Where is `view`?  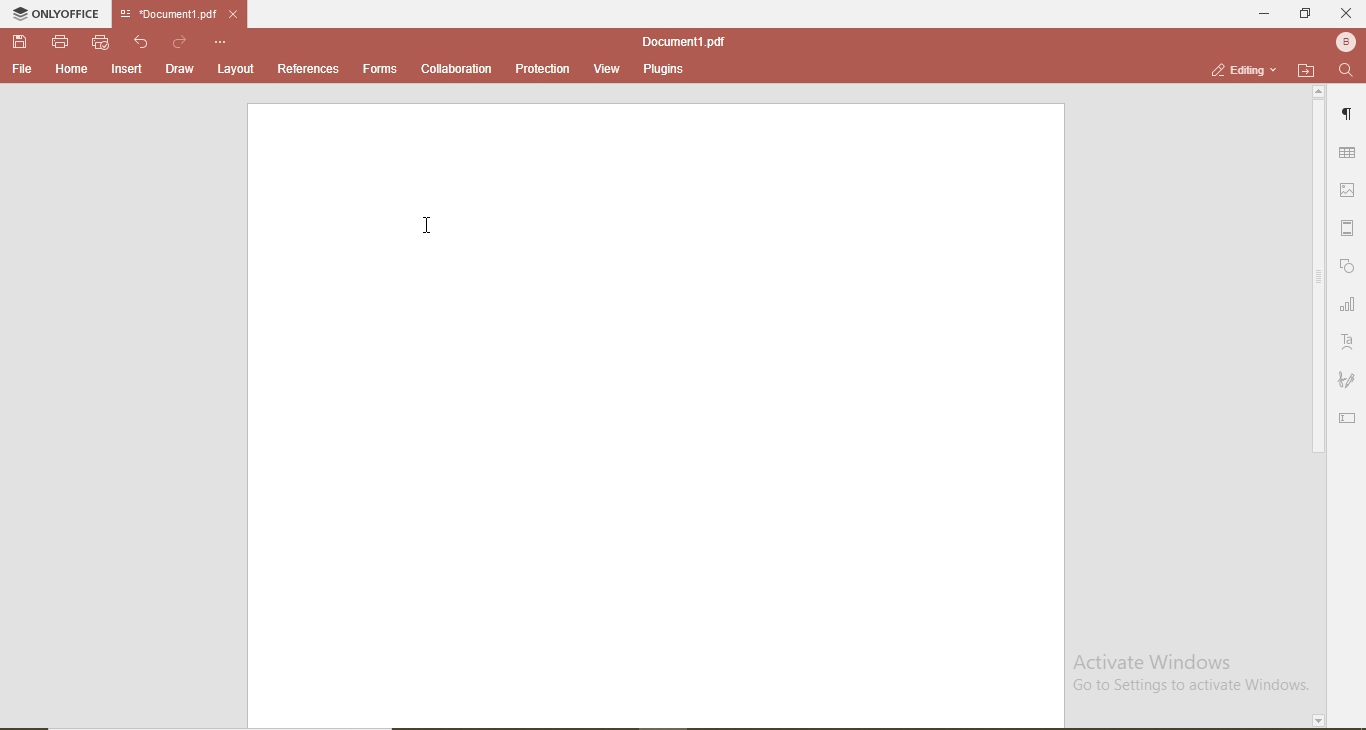
view is located at coordinates (607, 69).